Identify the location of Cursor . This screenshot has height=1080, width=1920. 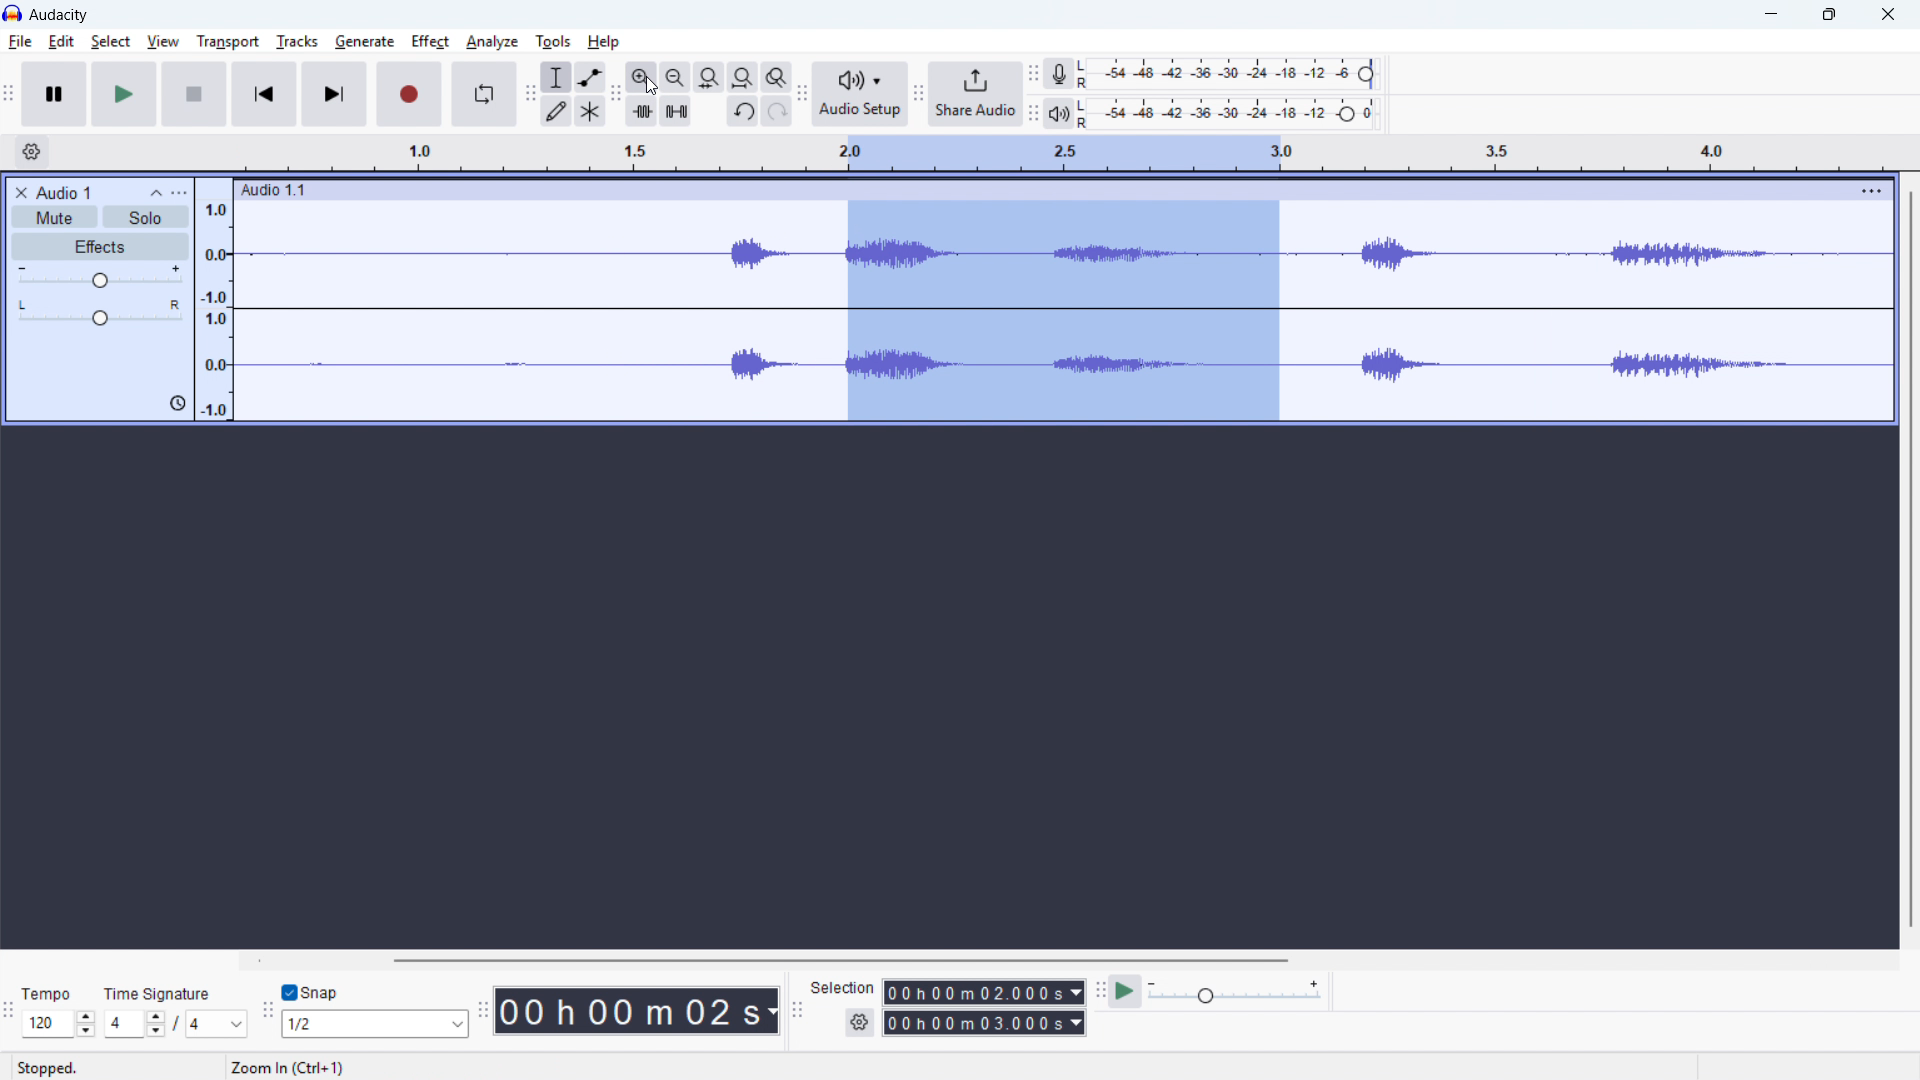
(652, 86).